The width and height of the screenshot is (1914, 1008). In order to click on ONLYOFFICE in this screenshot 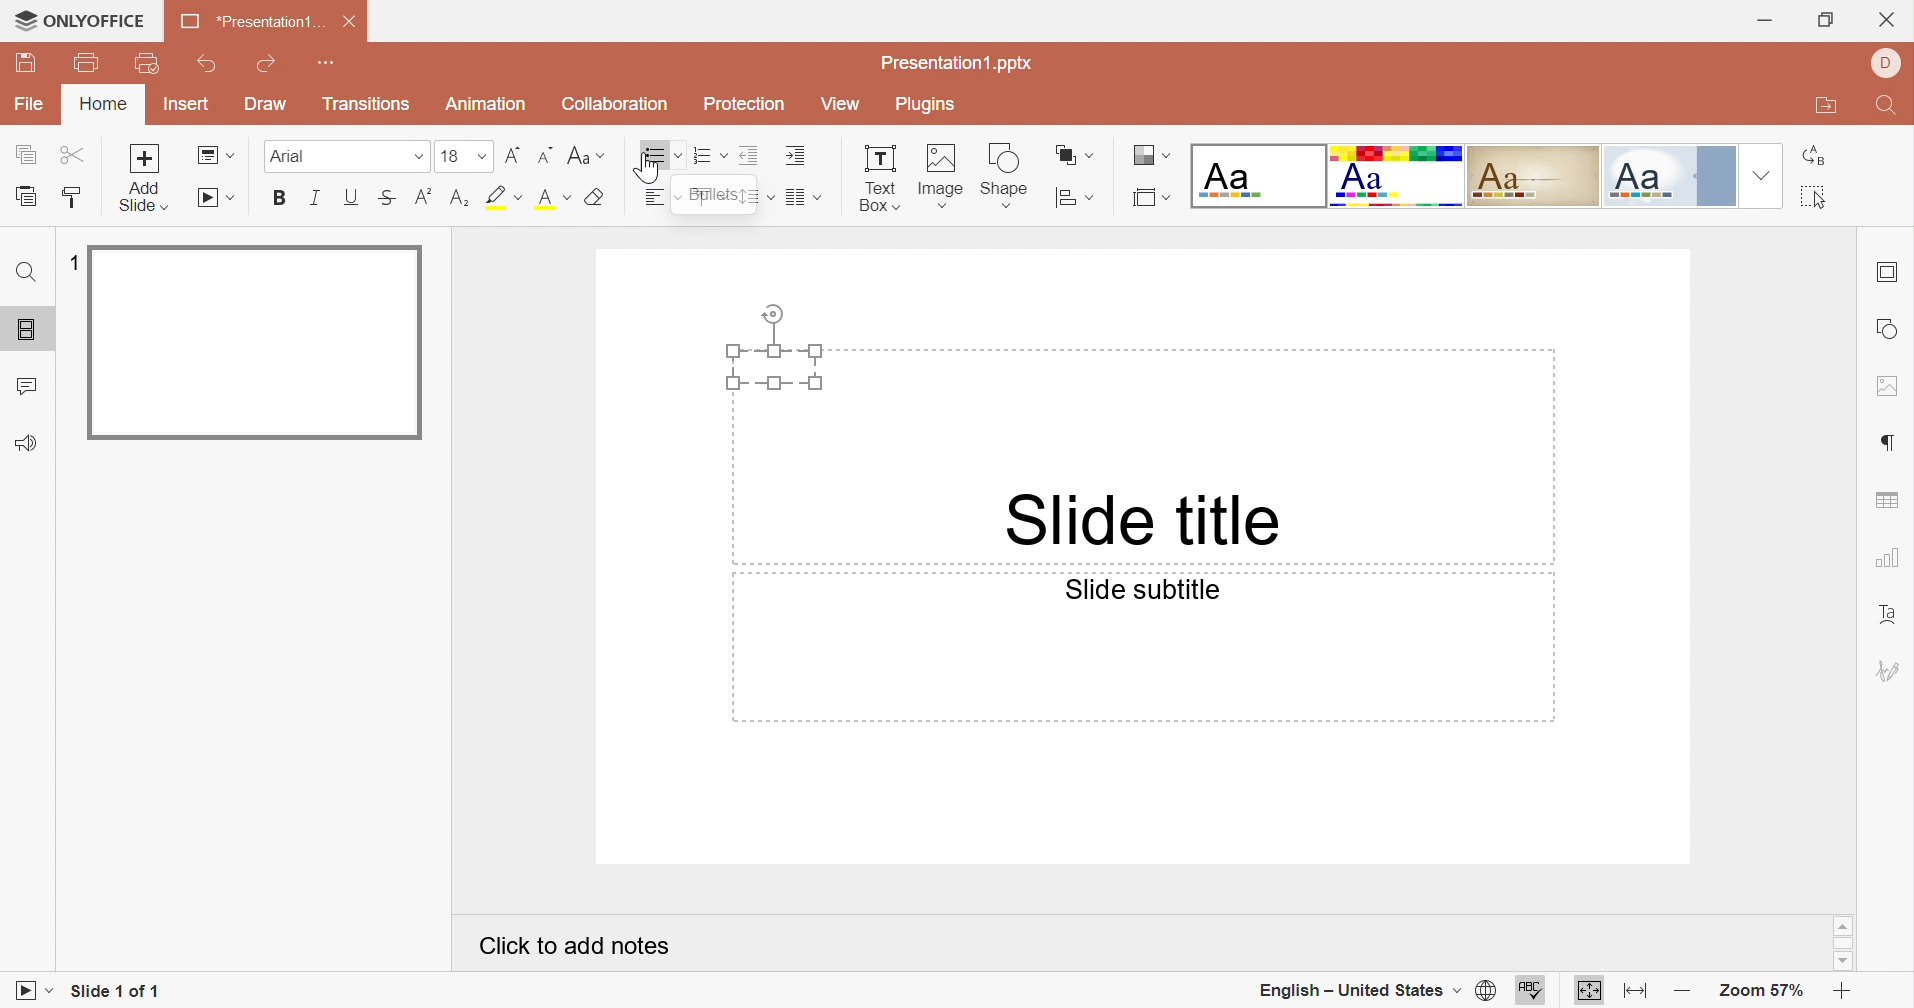, I will do `click(94, 22)`.